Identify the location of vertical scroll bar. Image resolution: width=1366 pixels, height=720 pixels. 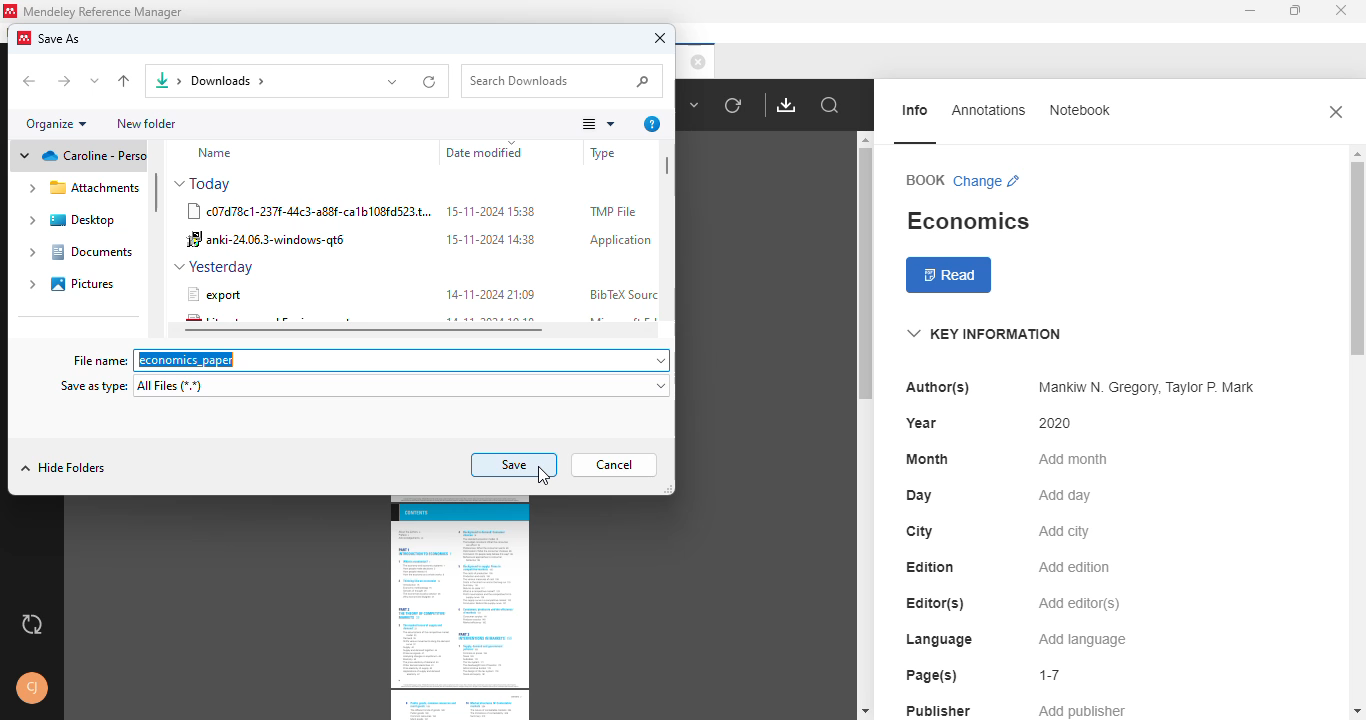
(1357, 238).